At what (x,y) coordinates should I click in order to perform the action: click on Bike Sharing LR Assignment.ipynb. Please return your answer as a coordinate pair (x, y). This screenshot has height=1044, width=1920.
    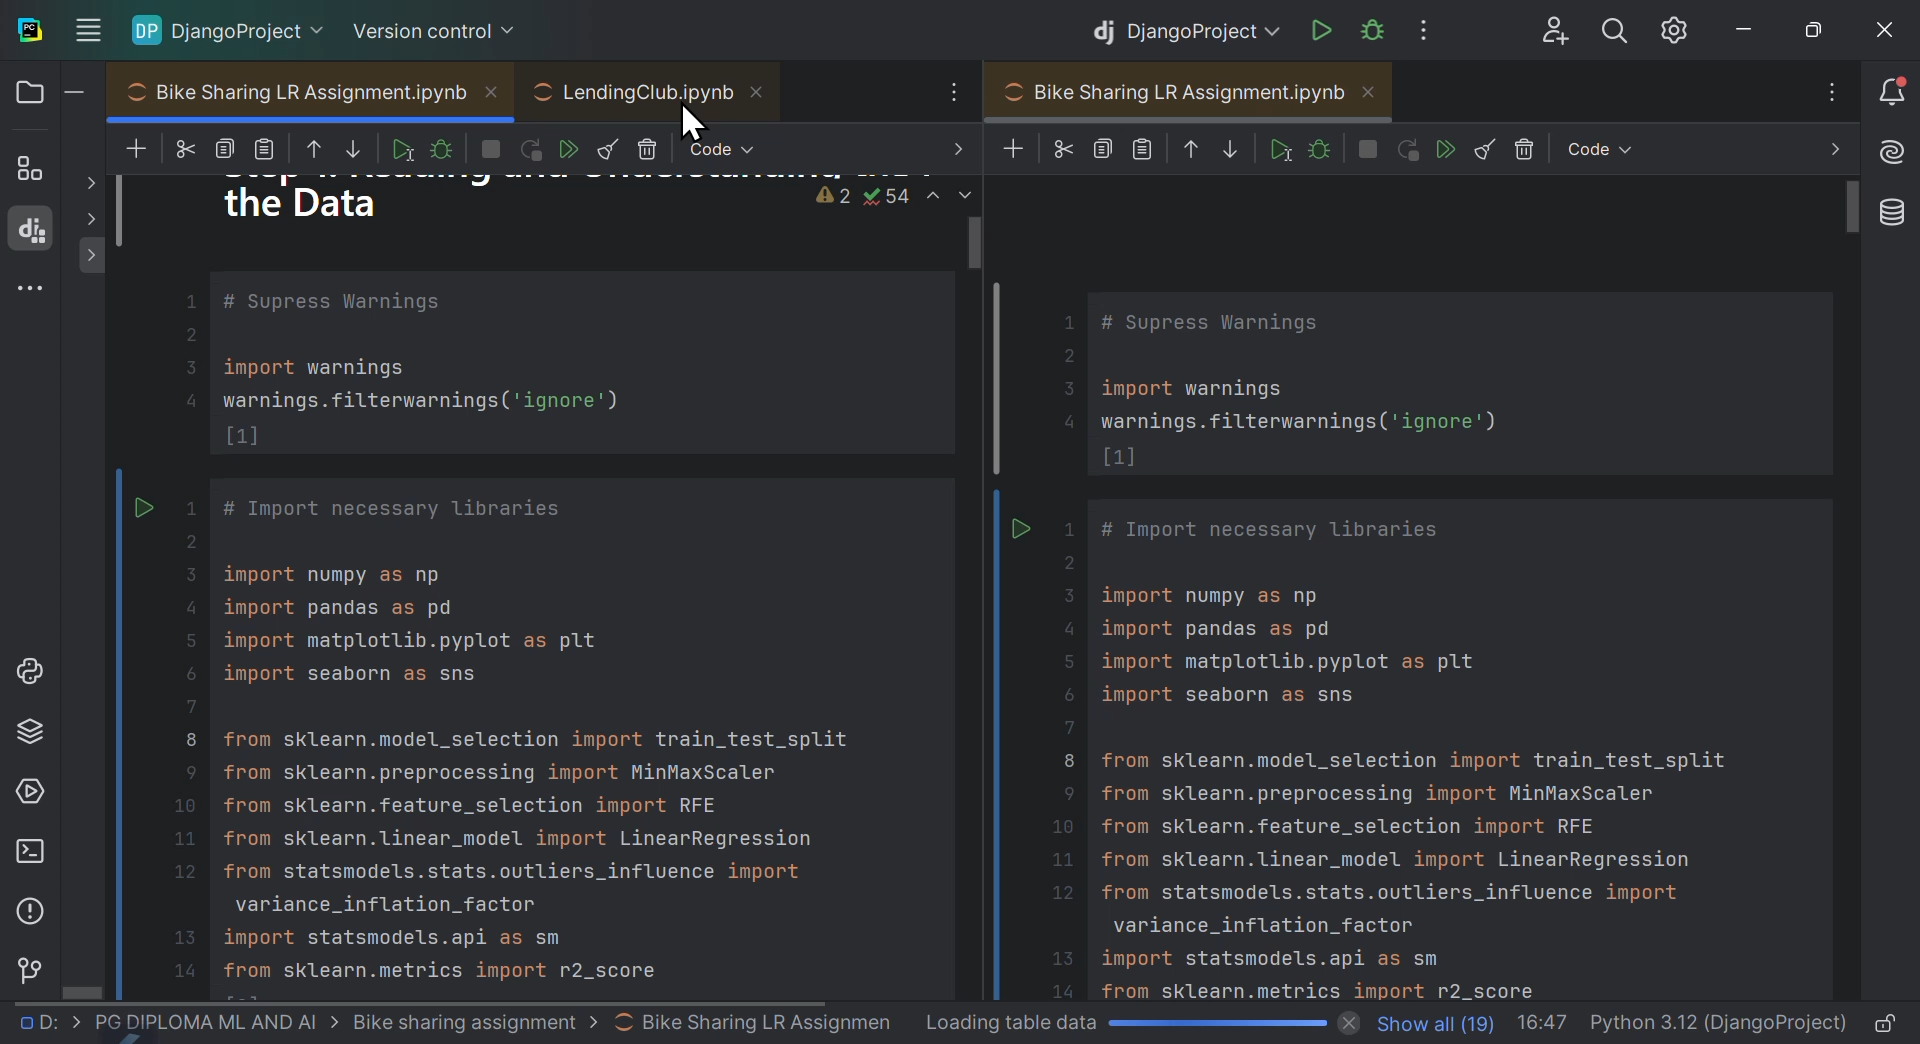
    Looking at the image, I should click on (1191, 91).